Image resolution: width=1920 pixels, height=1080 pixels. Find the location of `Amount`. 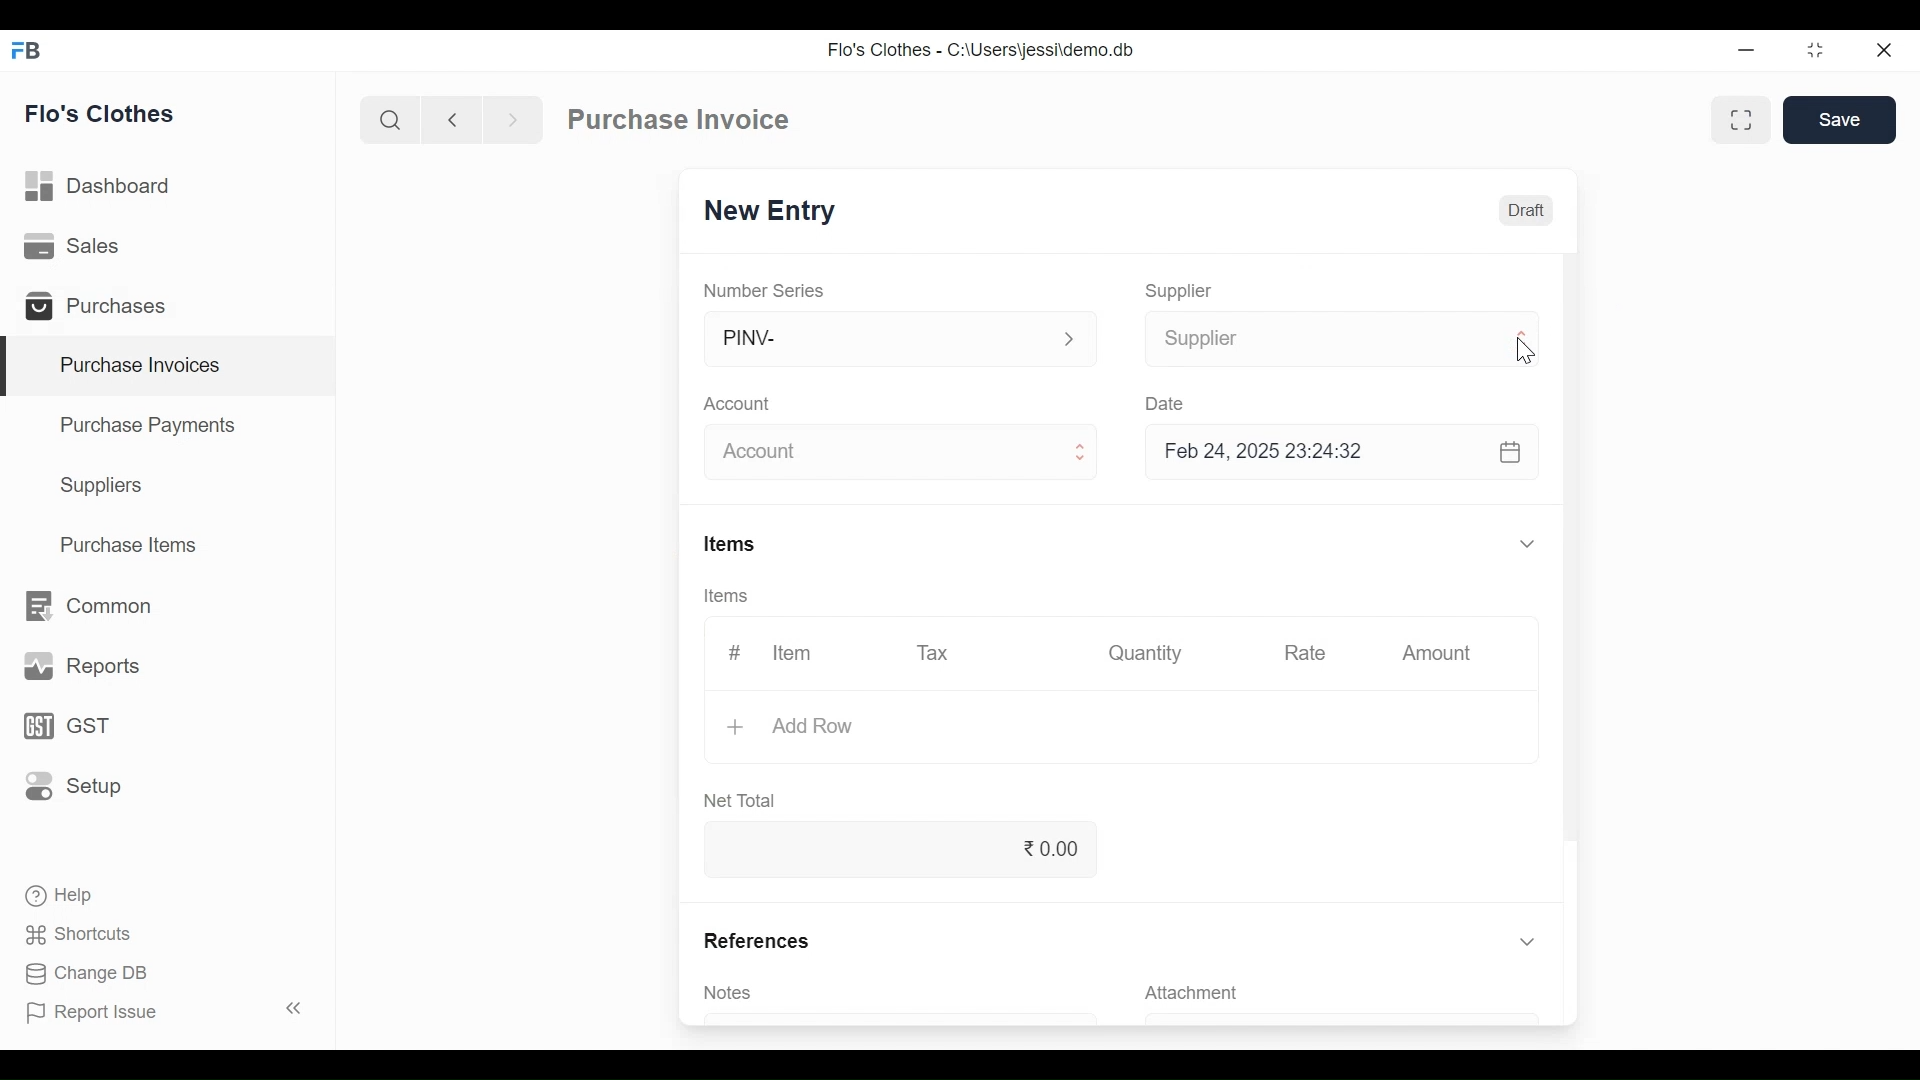

Amount is located at coordinates (1437, 653).